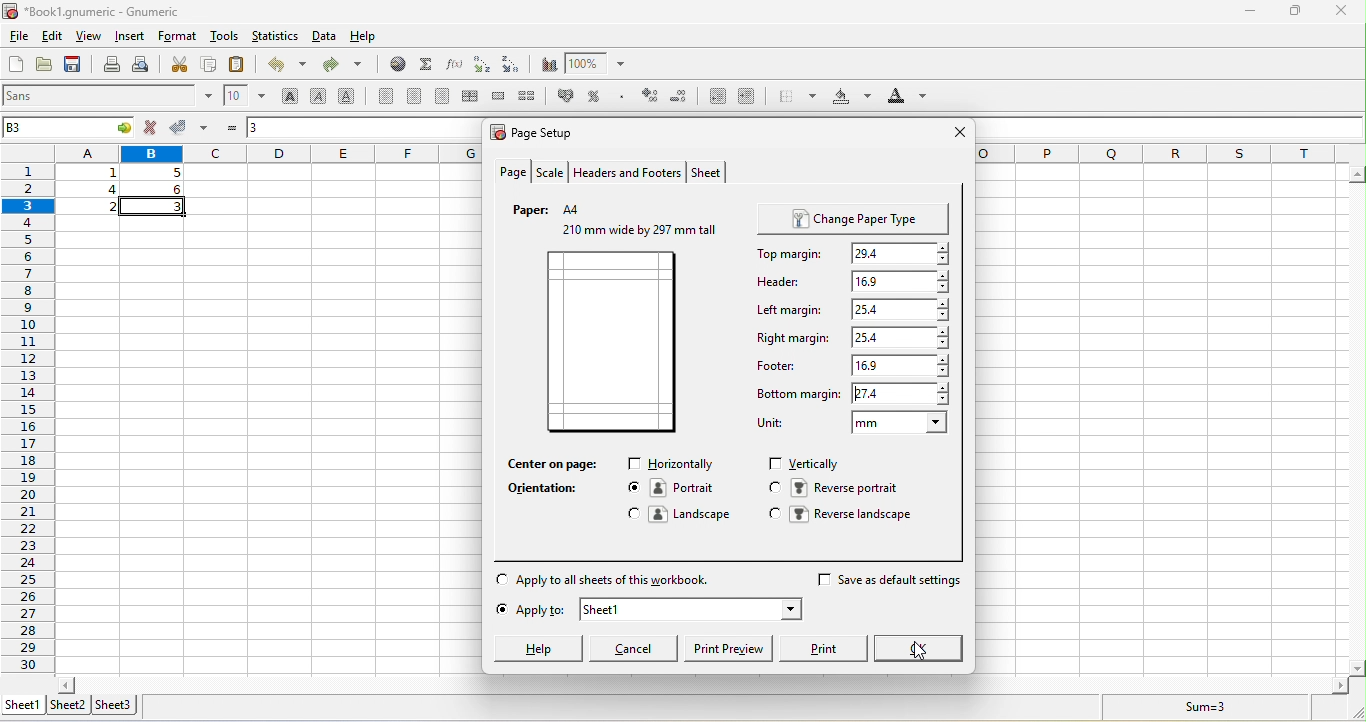 The image size is (1366, 722). I want to click on accept change, so click(191, 128).